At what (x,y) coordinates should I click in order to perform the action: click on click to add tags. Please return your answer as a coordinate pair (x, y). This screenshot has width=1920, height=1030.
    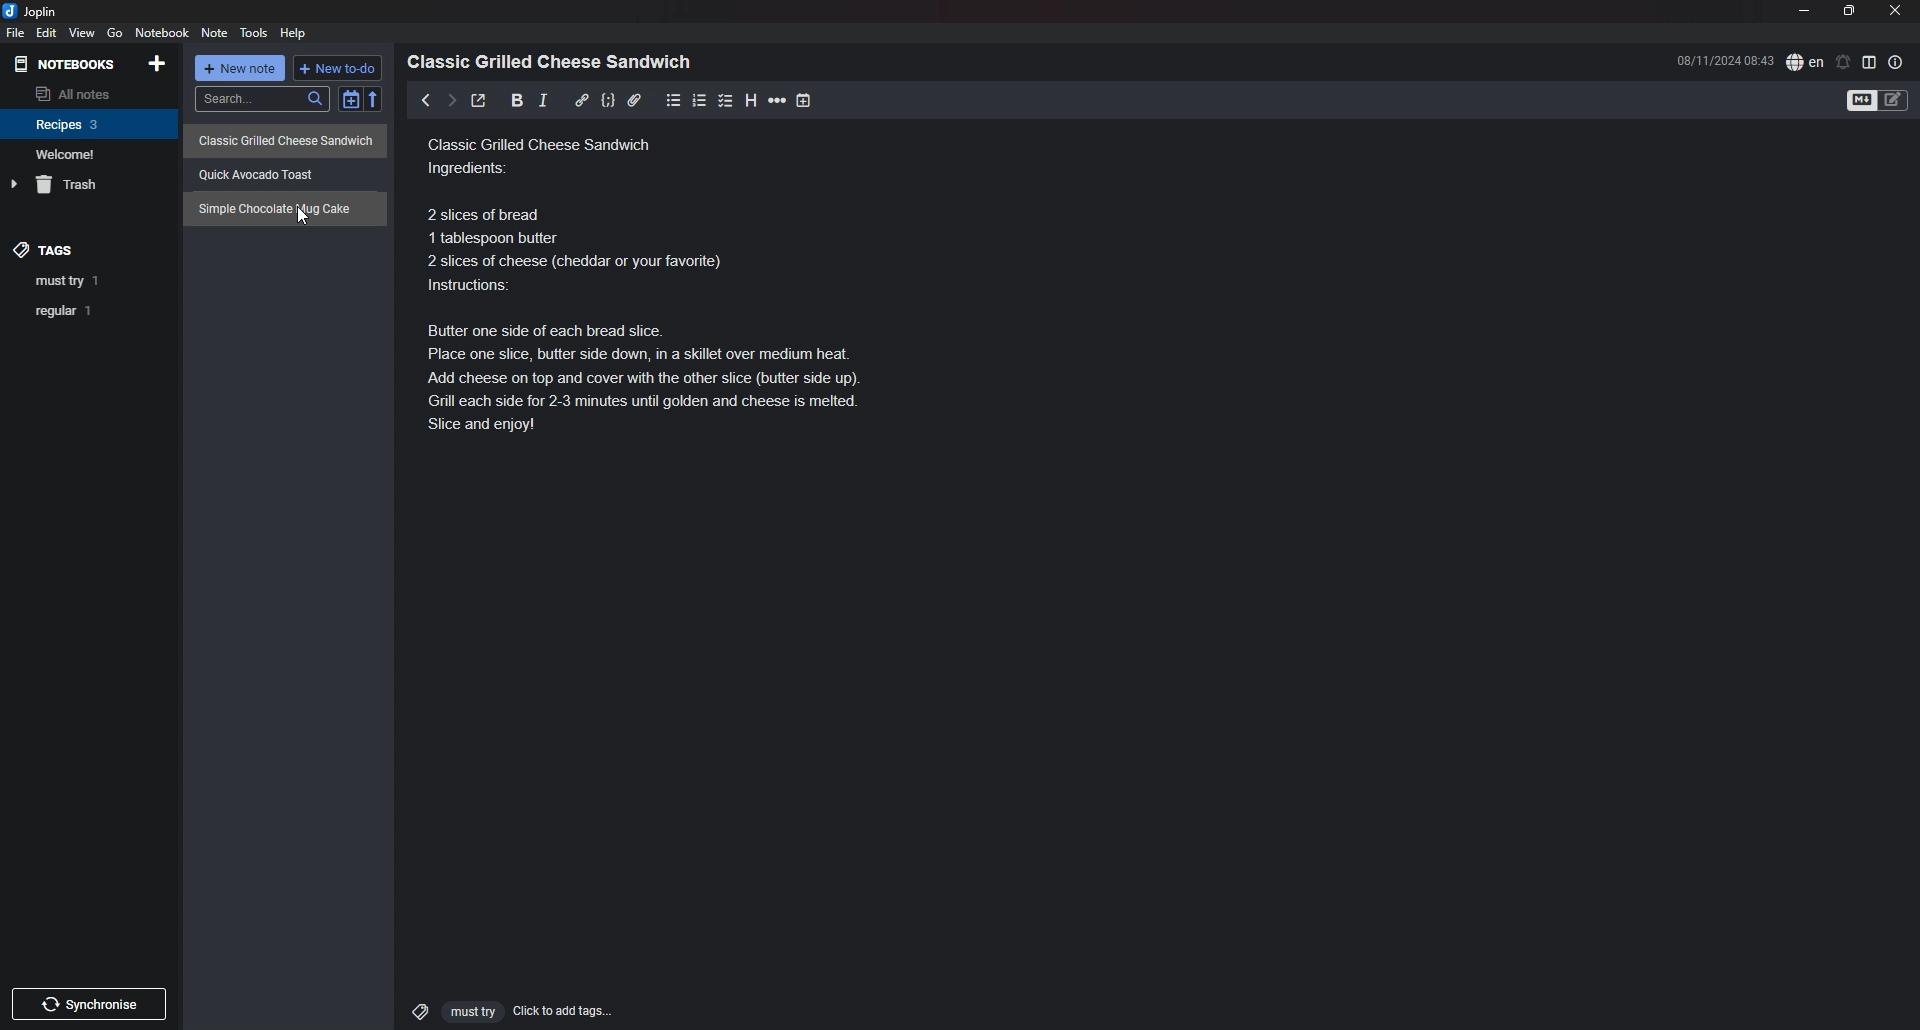
    Looking at the image, I should click on (503, 1010).